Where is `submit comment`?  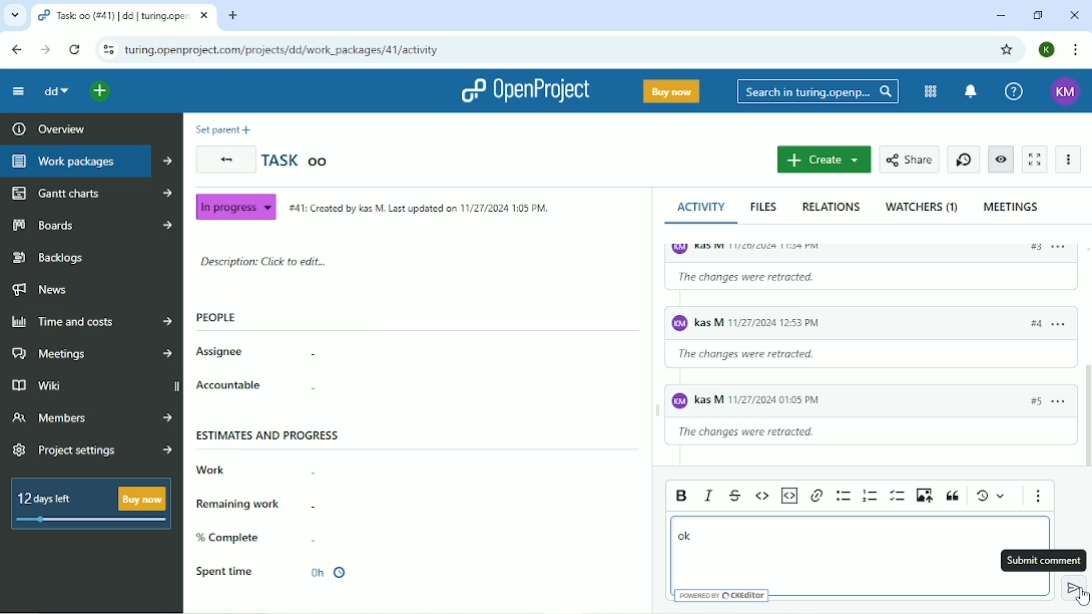 submit comment is located at coordinates (1075, 589).